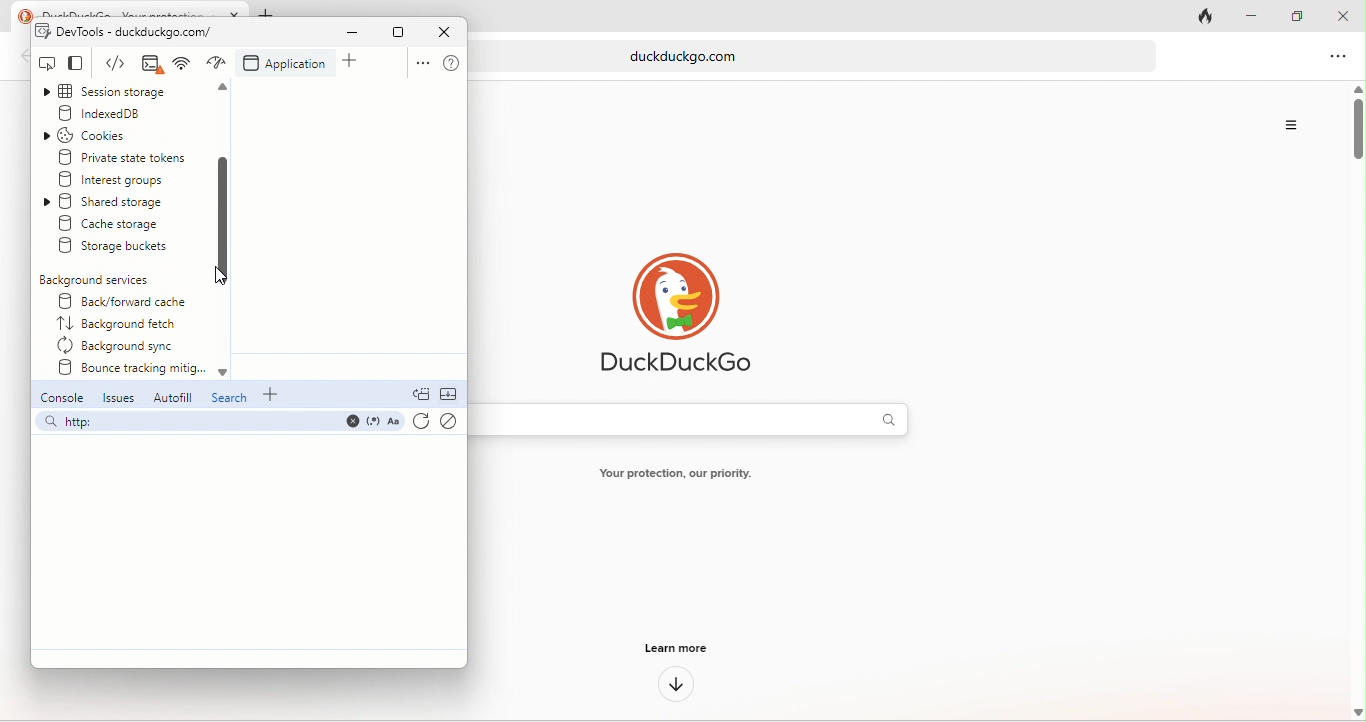 The image size is (1366, 722). What do you see at coordinates (286, 64) in the screenshot?
I see `application` at bounding box center [286, 64].